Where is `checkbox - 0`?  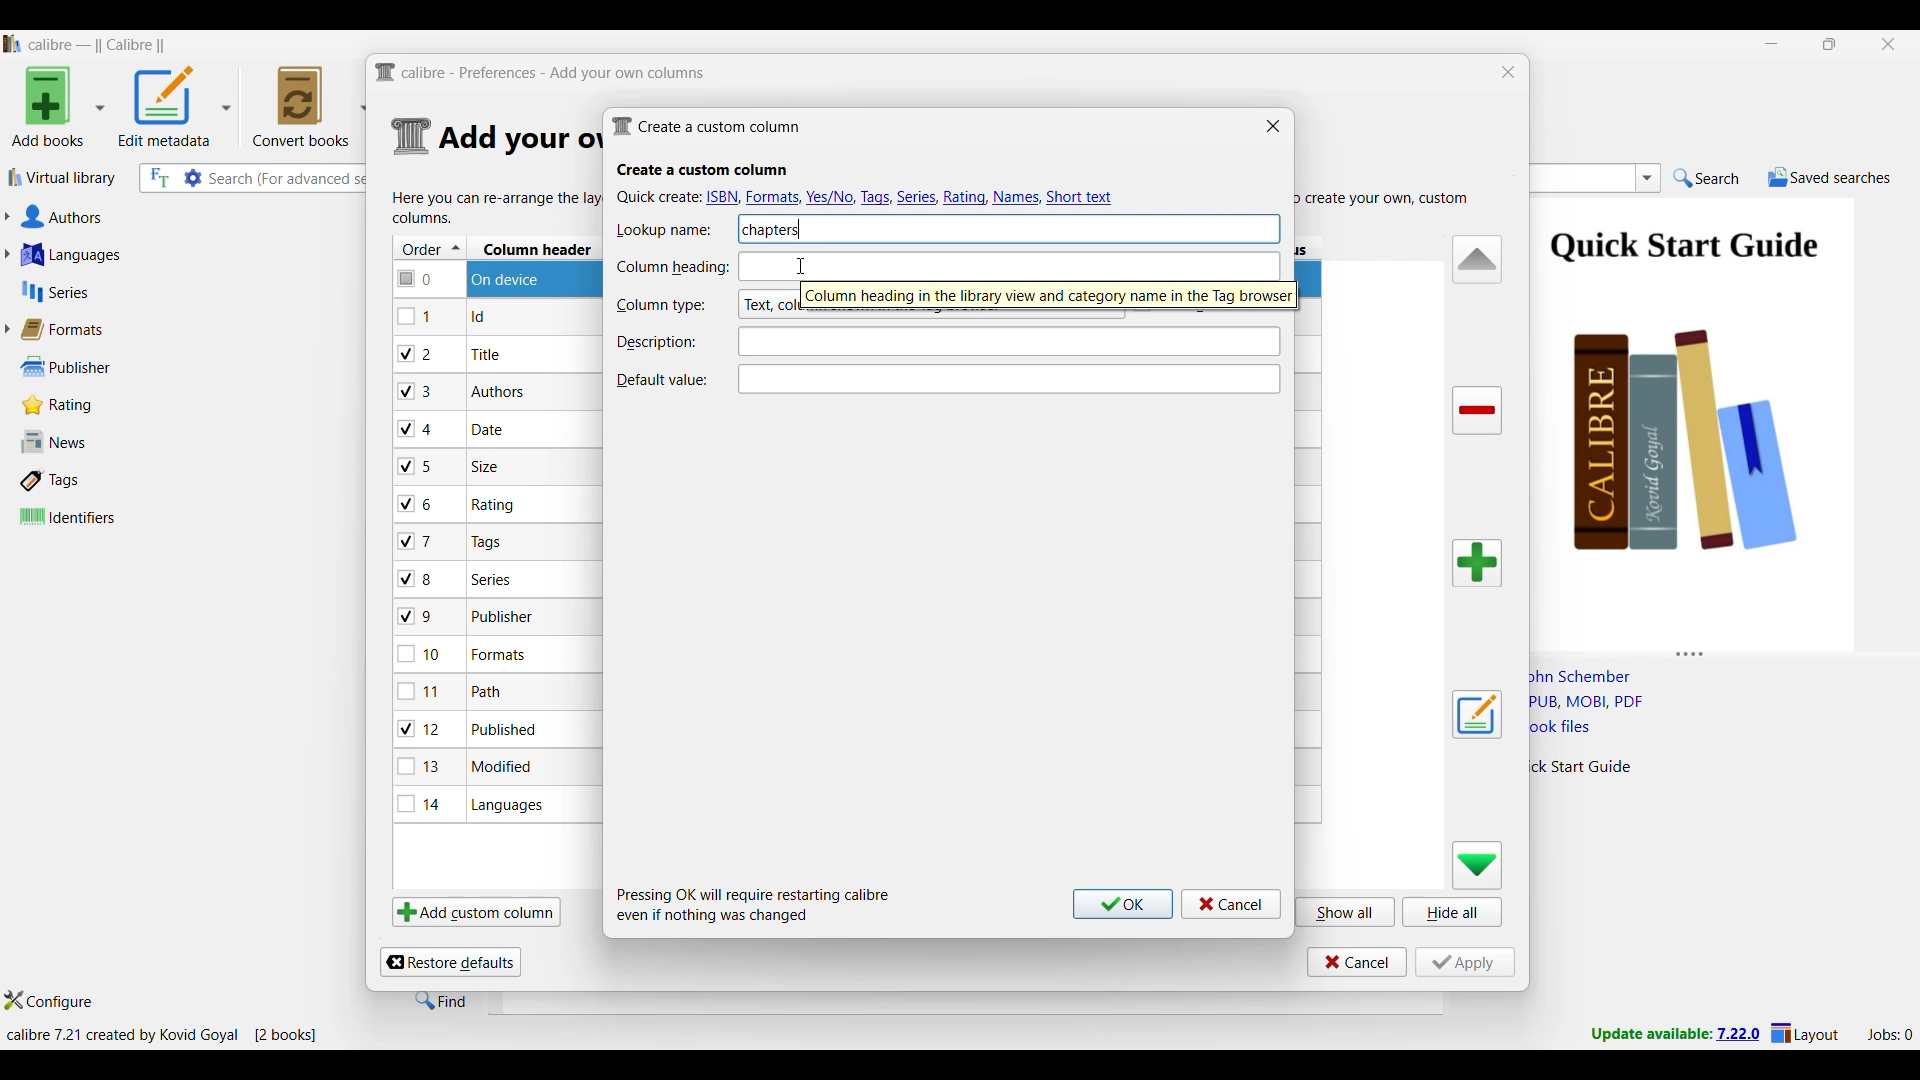
checkbox - 0 is located at coordinates (417, 277).